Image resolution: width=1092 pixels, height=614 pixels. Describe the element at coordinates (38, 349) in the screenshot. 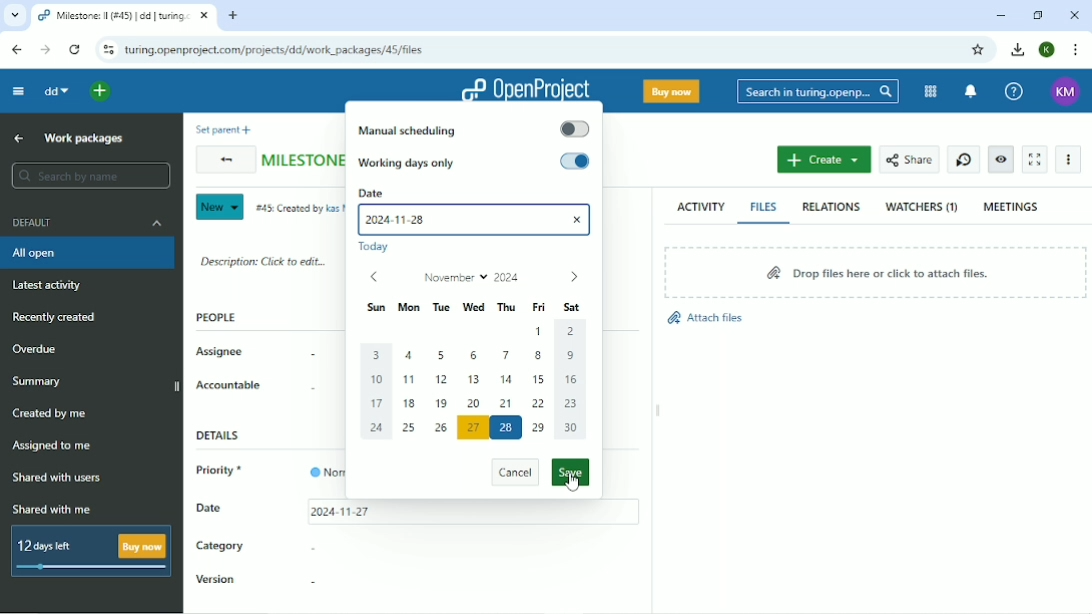

I see `Overdue` at that location.